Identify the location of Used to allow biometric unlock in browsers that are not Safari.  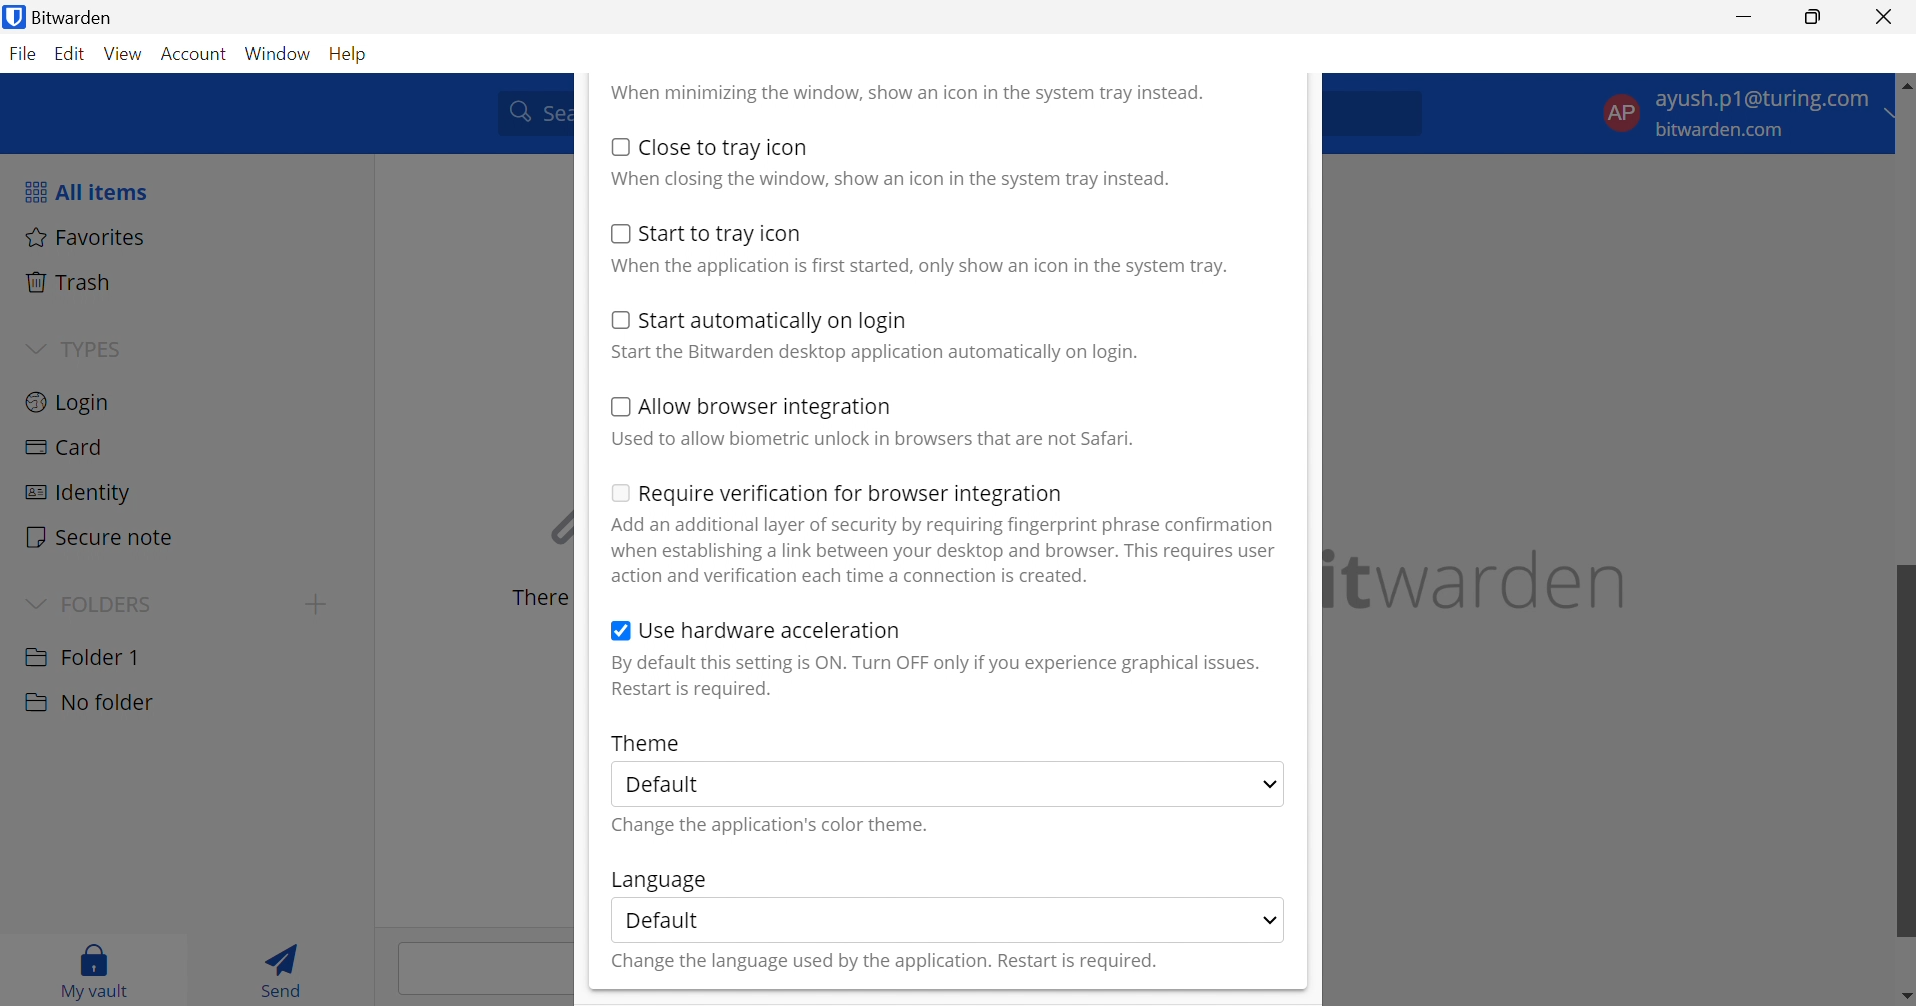
(872, 439).